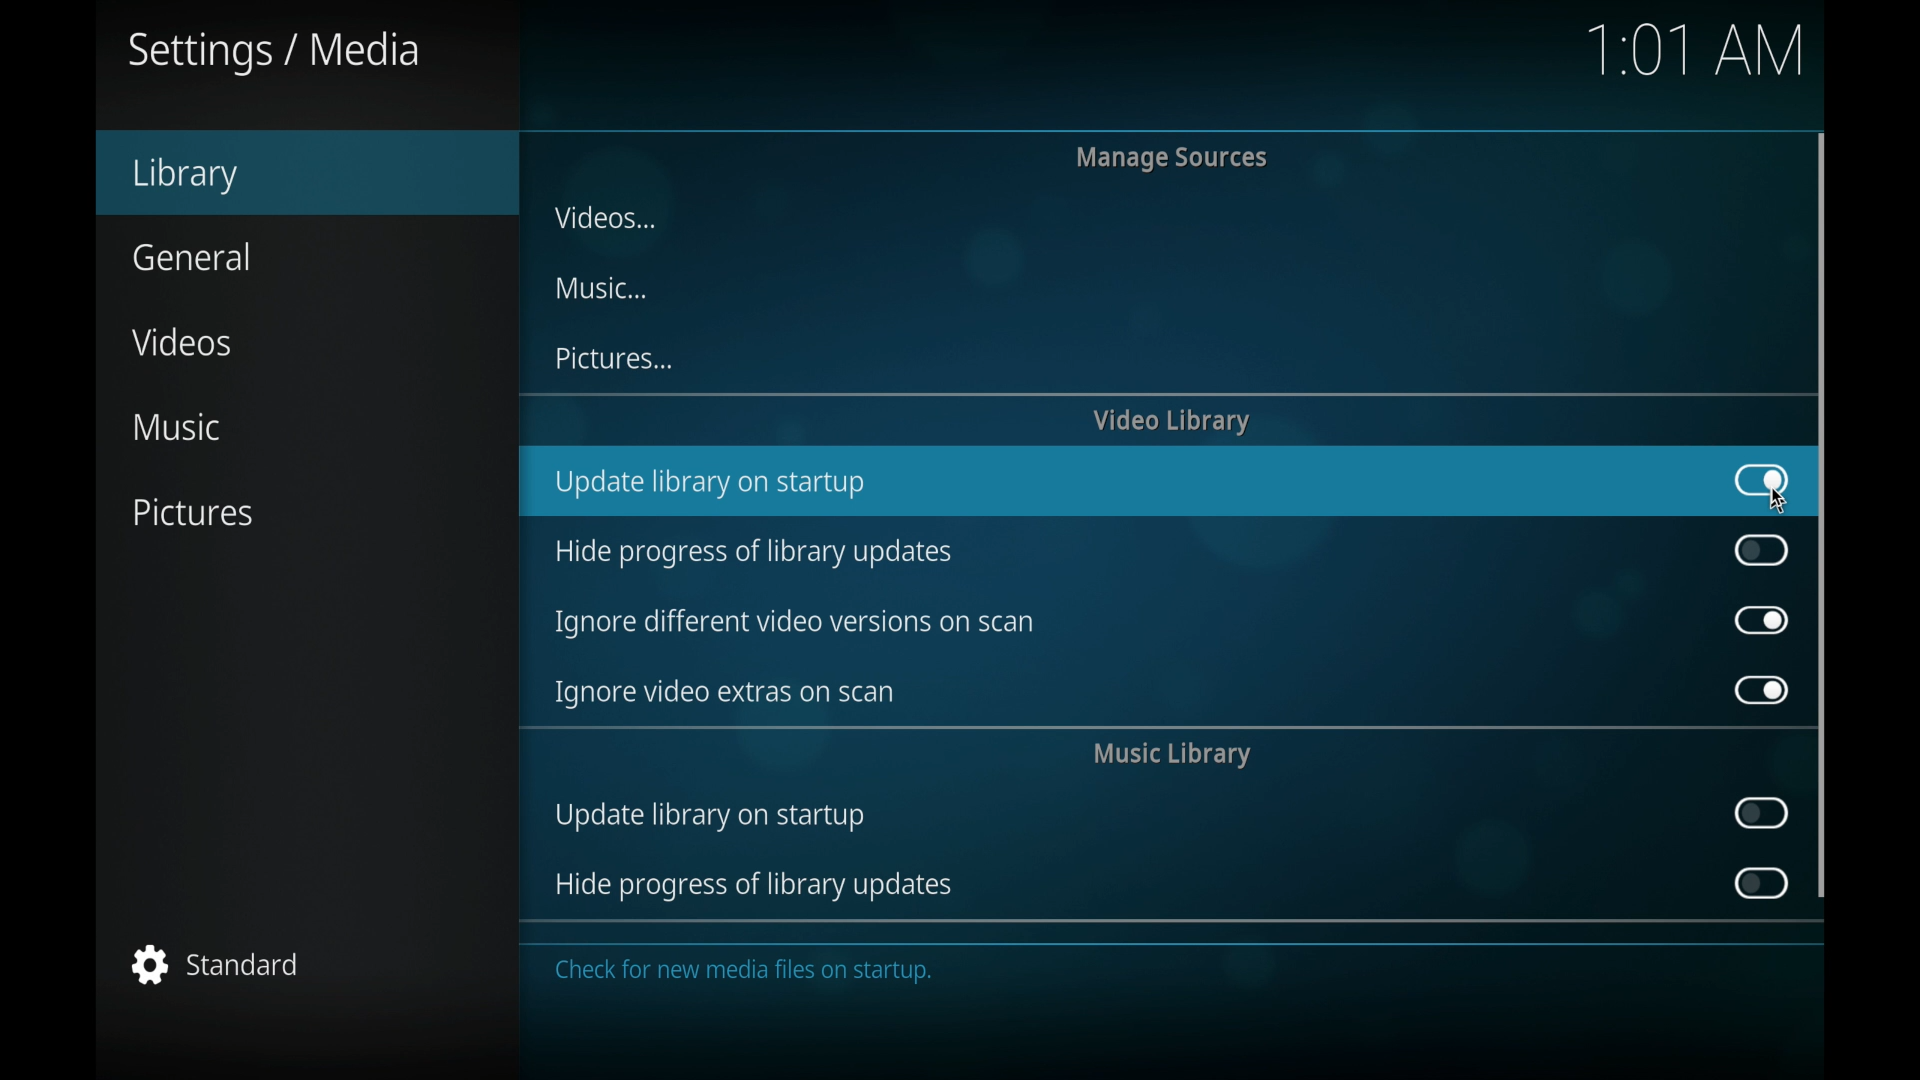 This screenshot has height=1080, width=1920. I want to click on videos, so click(180, 342).